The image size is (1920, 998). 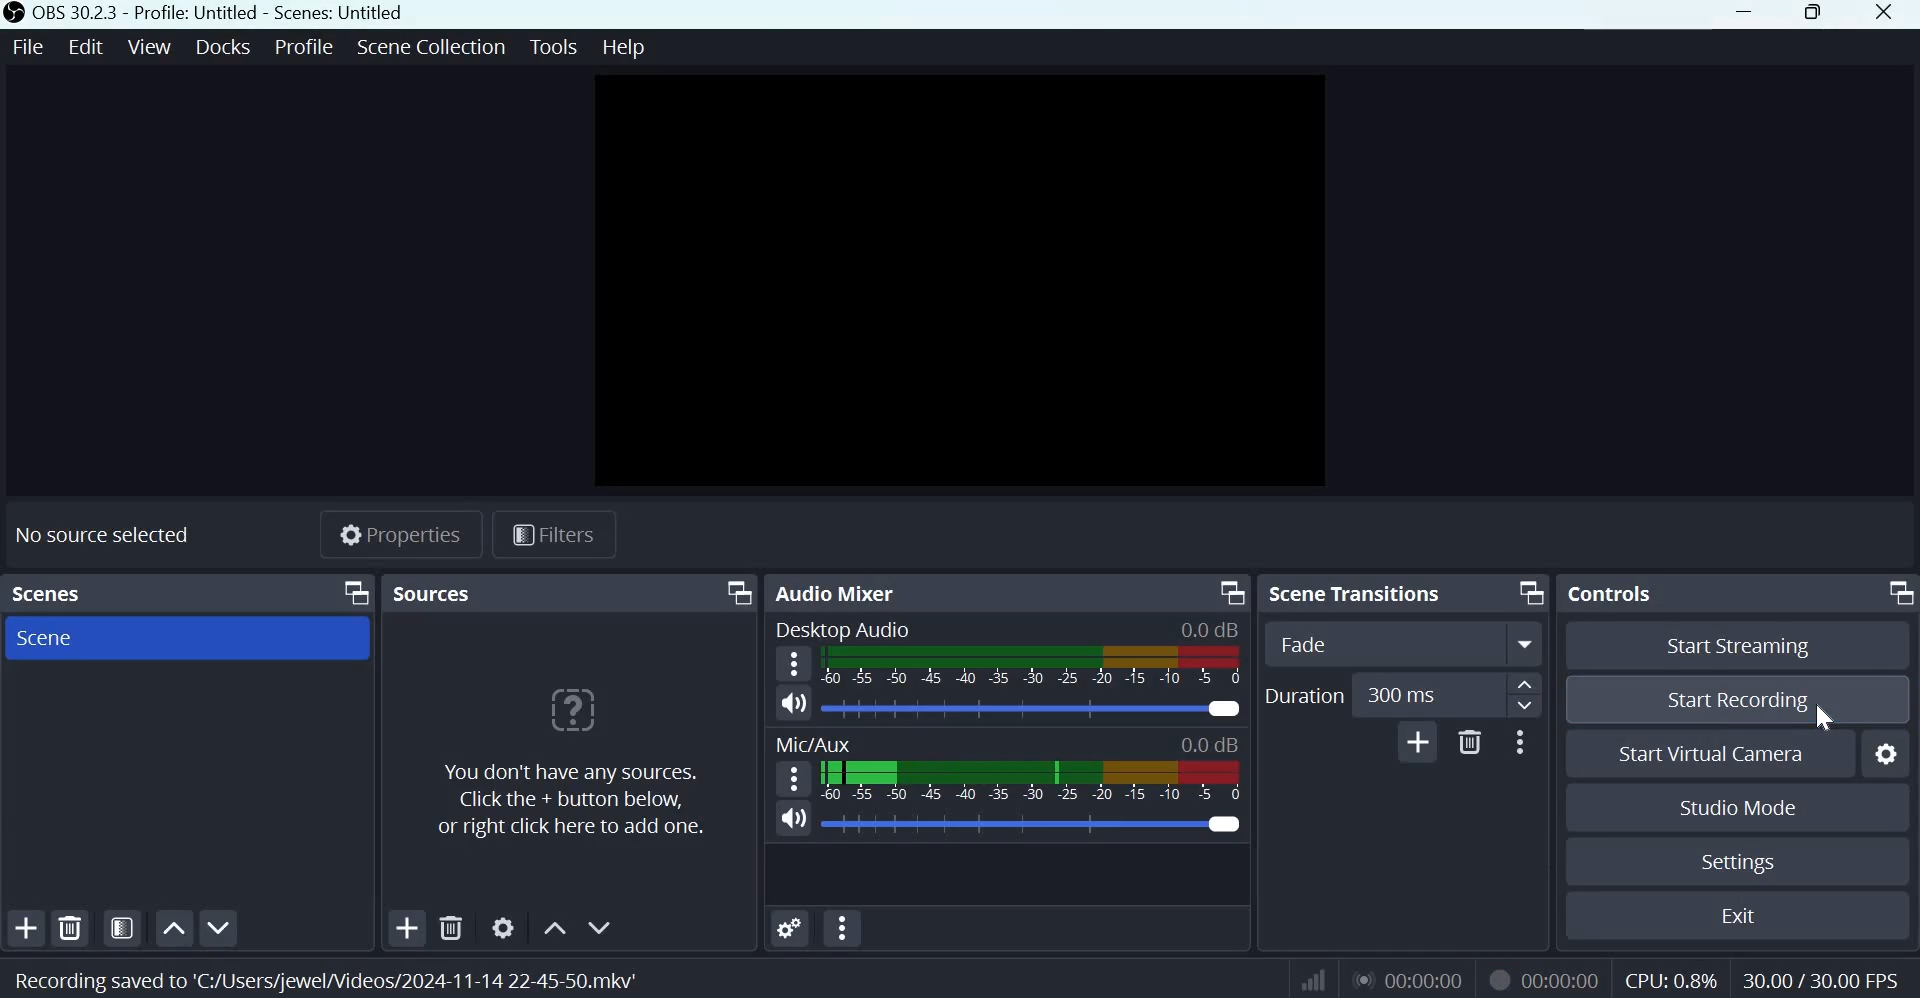 I want to click on Dock Options icon, so click(x=357, y=593).